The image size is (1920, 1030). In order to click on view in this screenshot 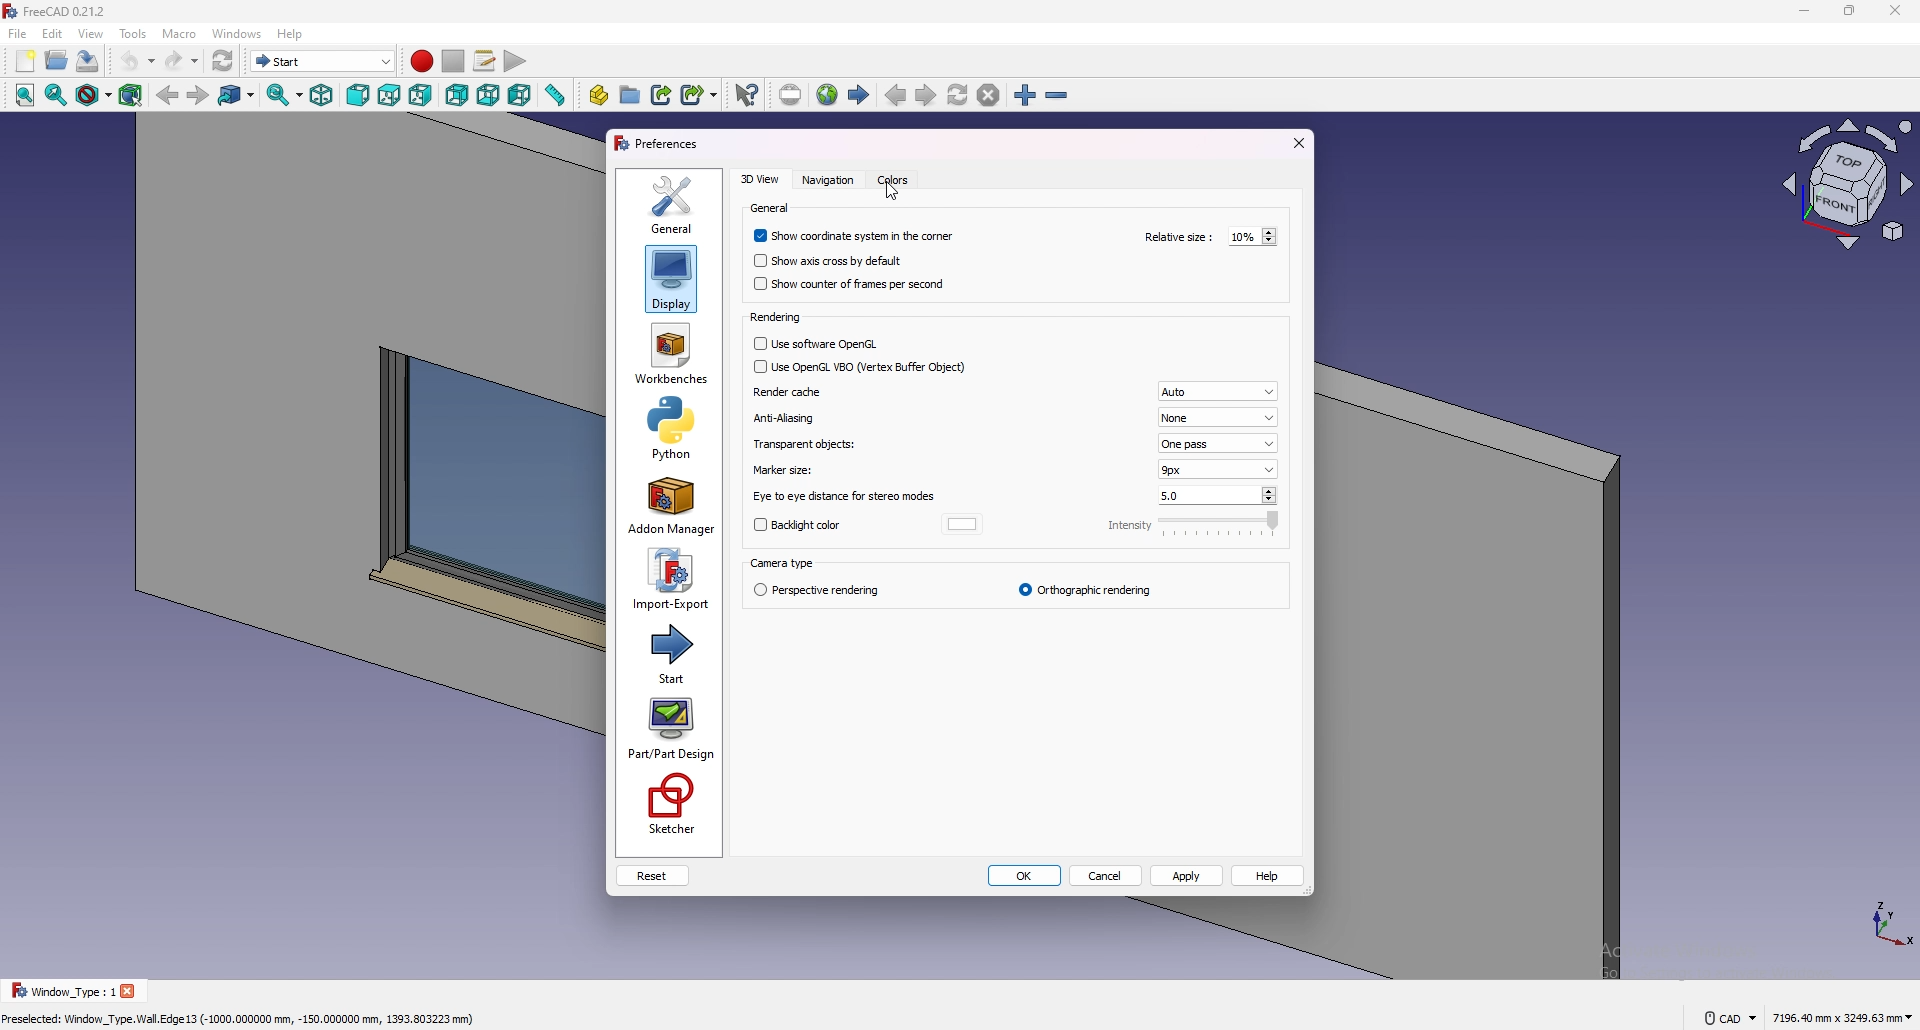, I will do `click(1849, 188)`.